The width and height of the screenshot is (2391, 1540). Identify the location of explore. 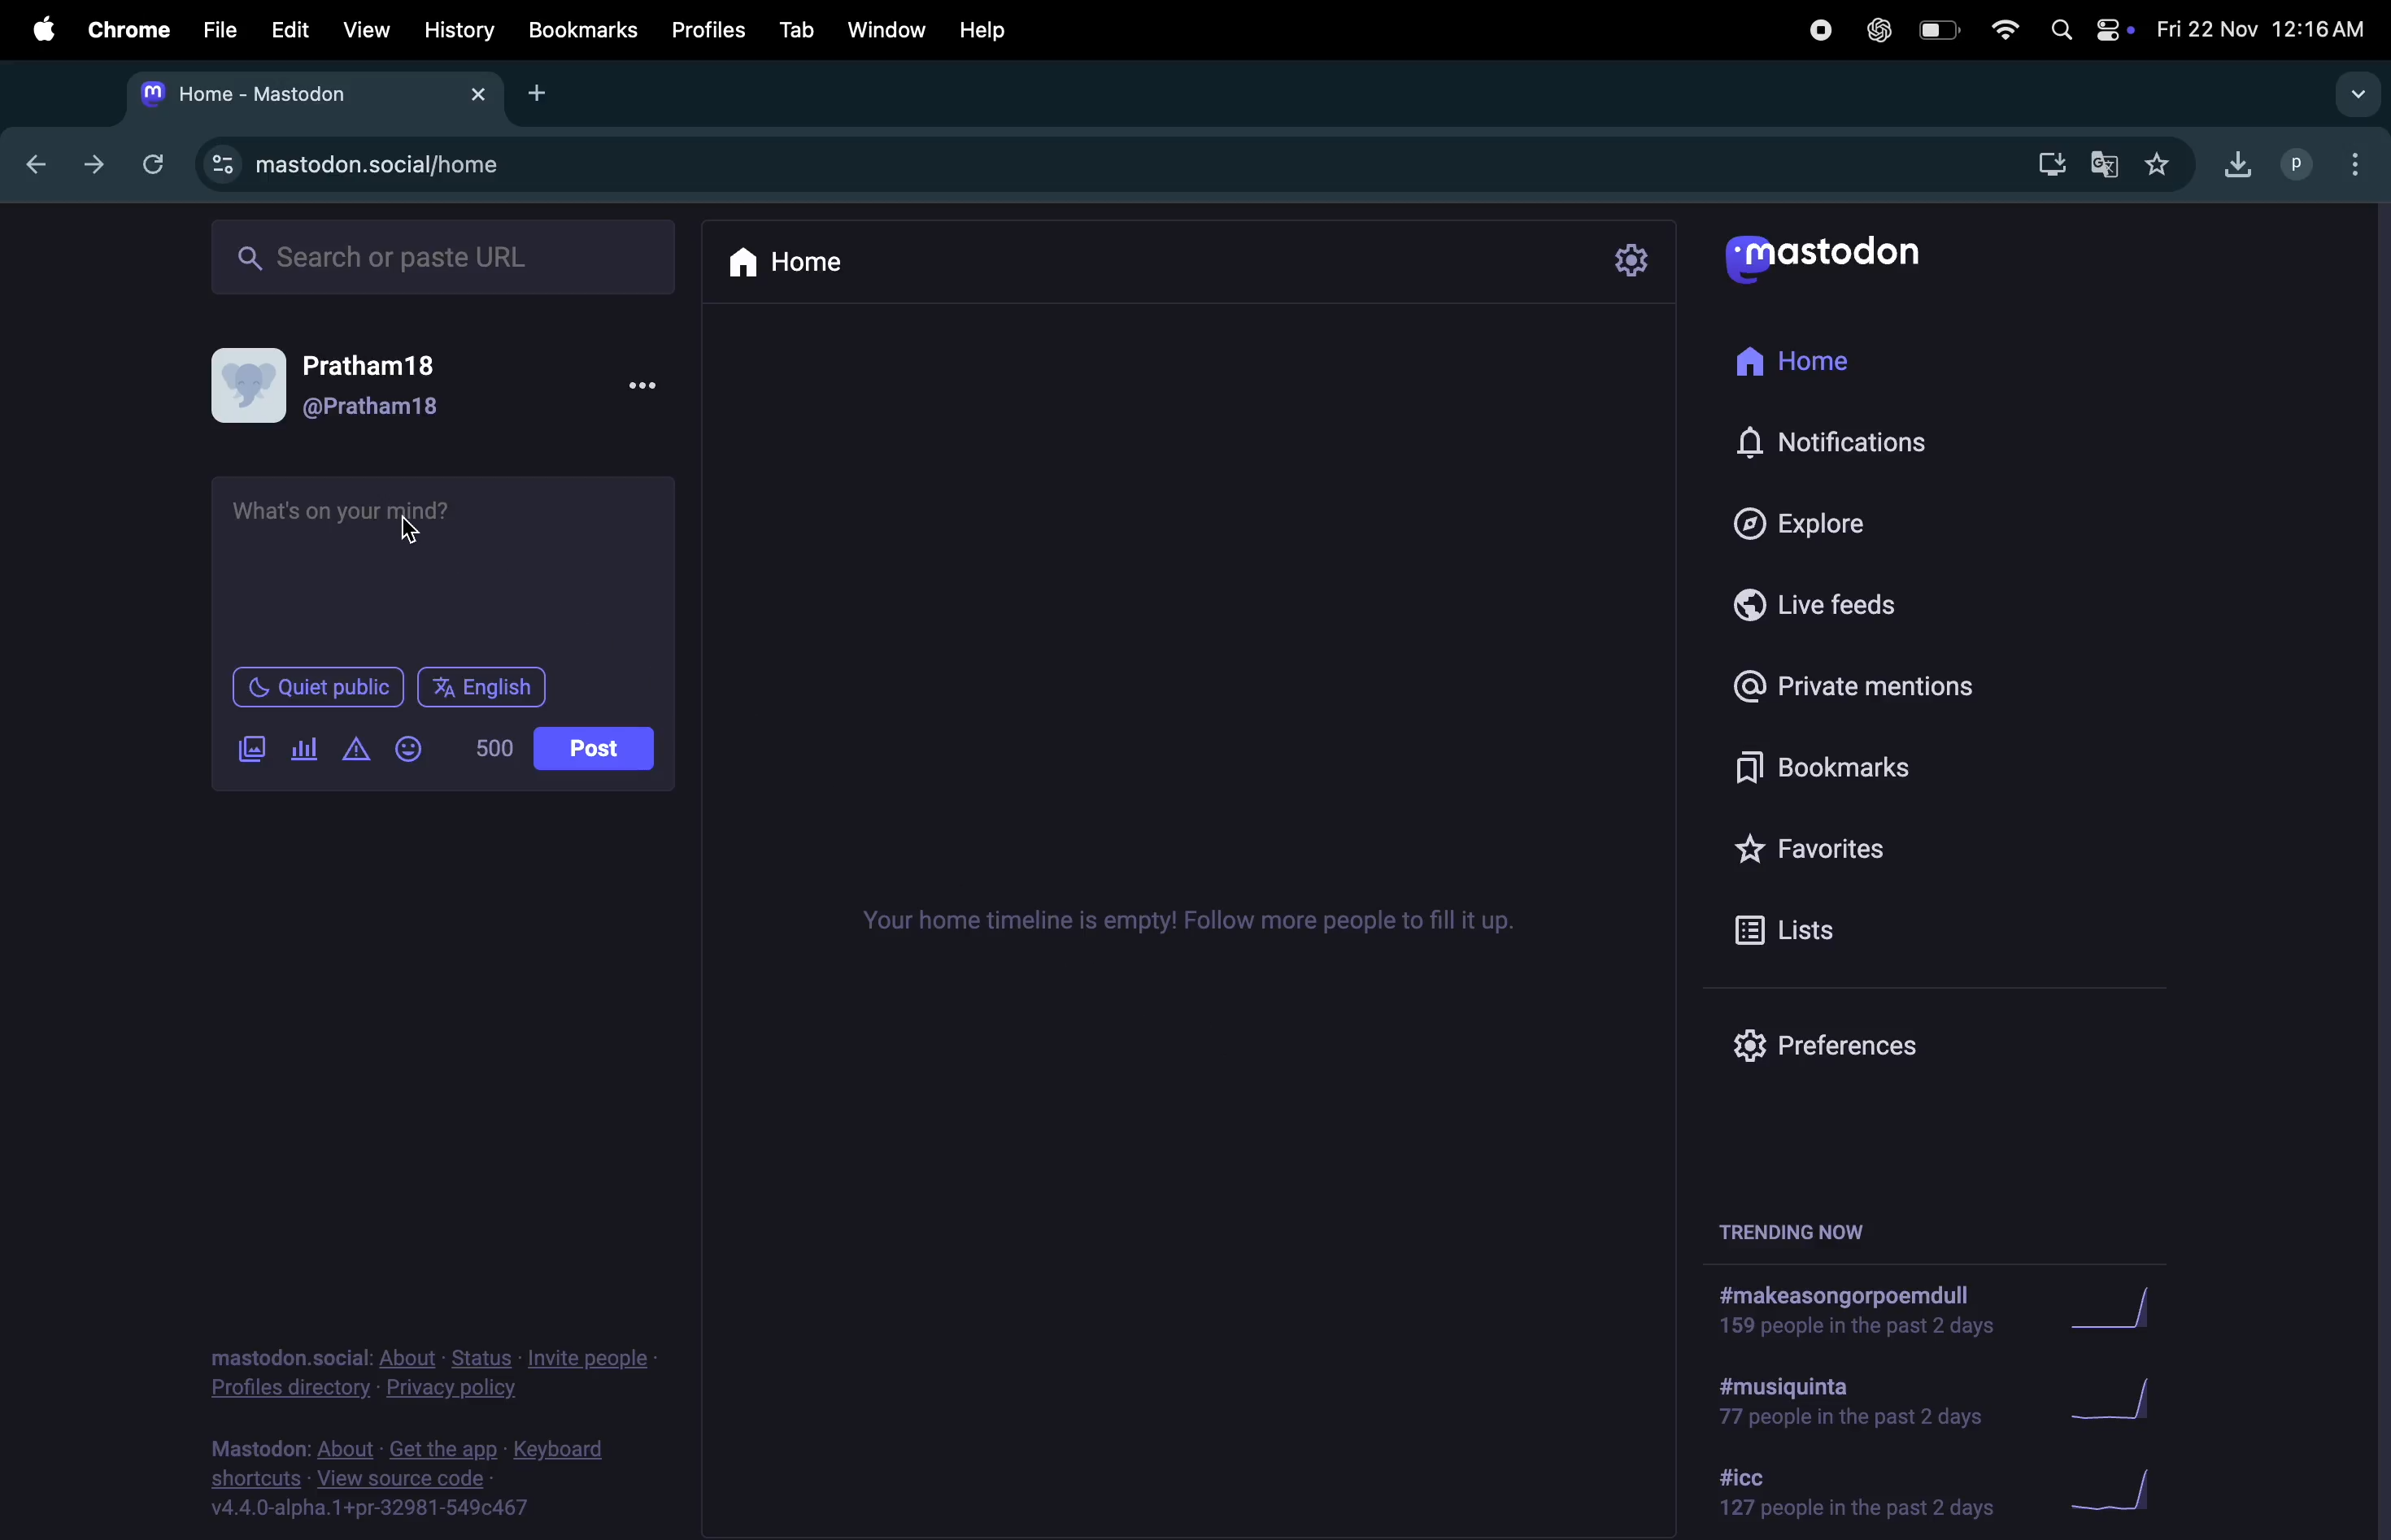
(1795, 519).